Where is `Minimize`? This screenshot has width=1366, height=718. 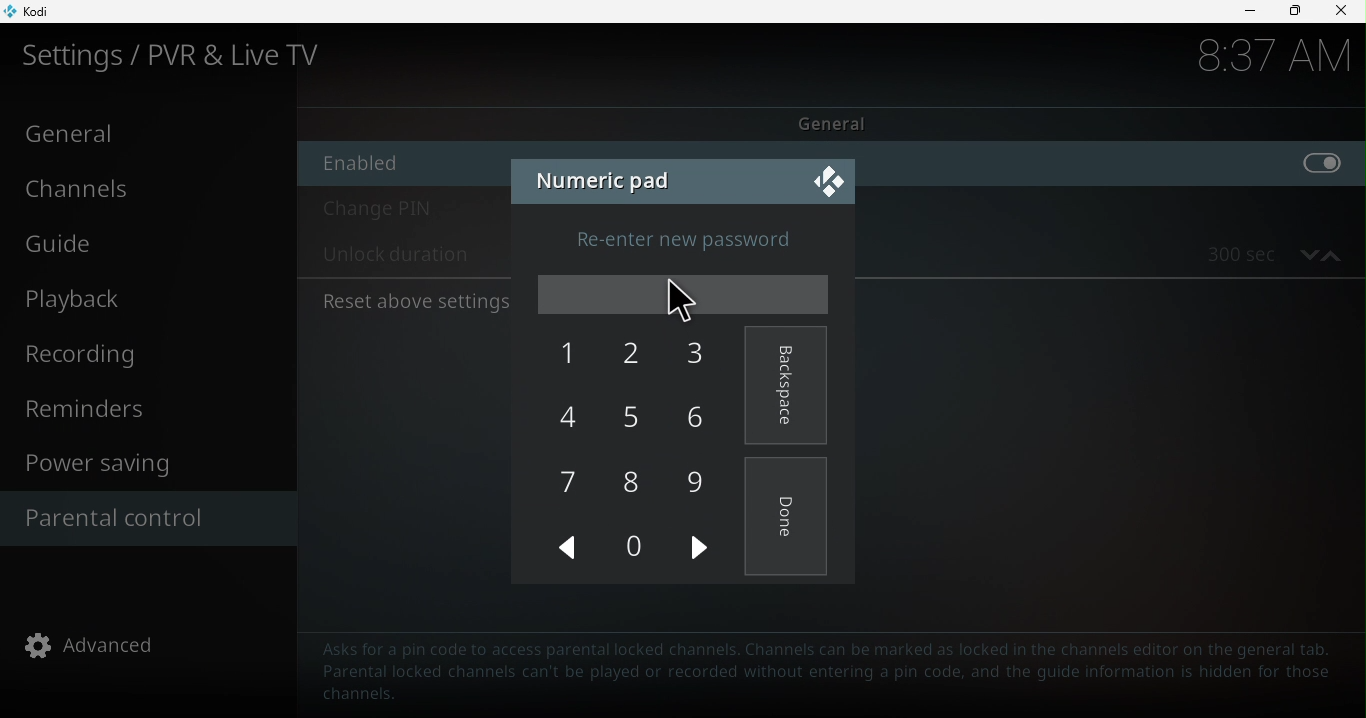 Minimize is located at coordinates (1249, 13).